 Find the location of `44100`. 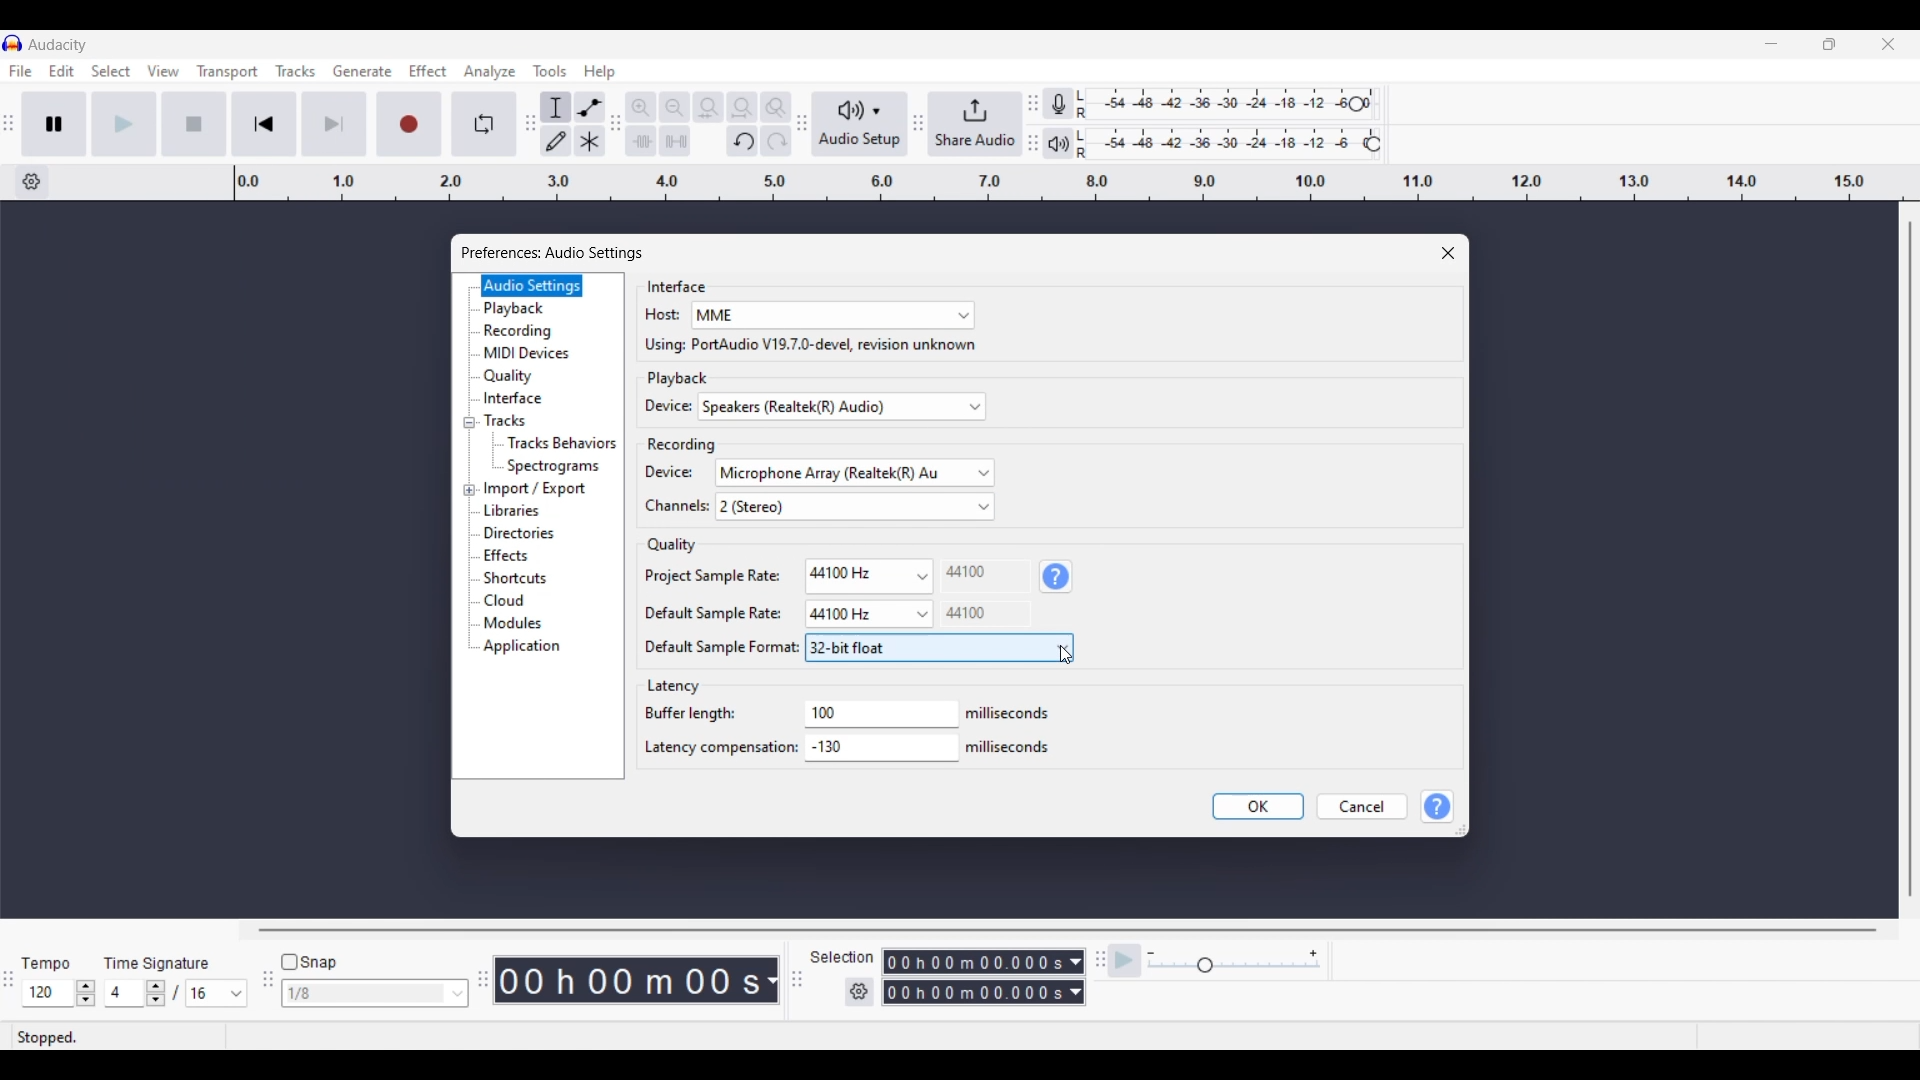

44100 is located at coordinates (965, 573).